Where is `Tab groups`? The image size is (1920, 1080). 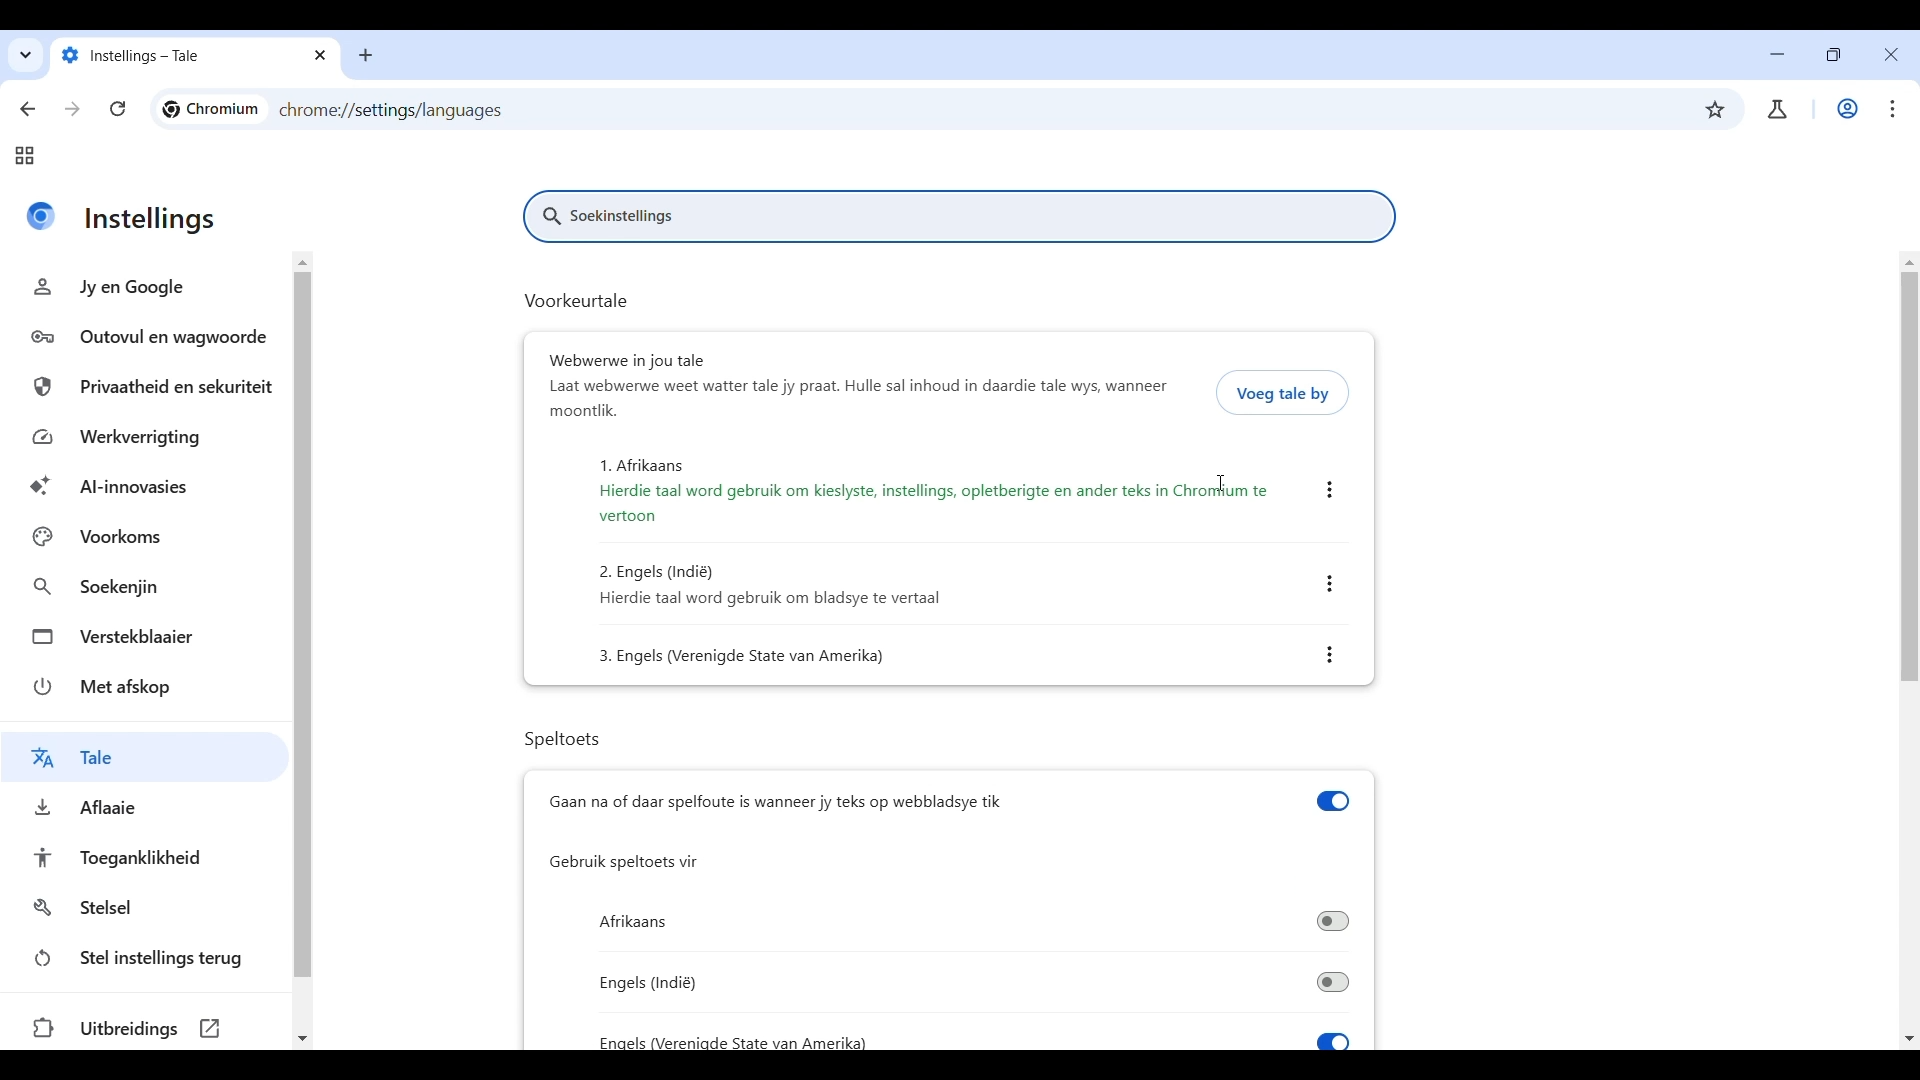 Tab groups is located at coordinates (24, 156).